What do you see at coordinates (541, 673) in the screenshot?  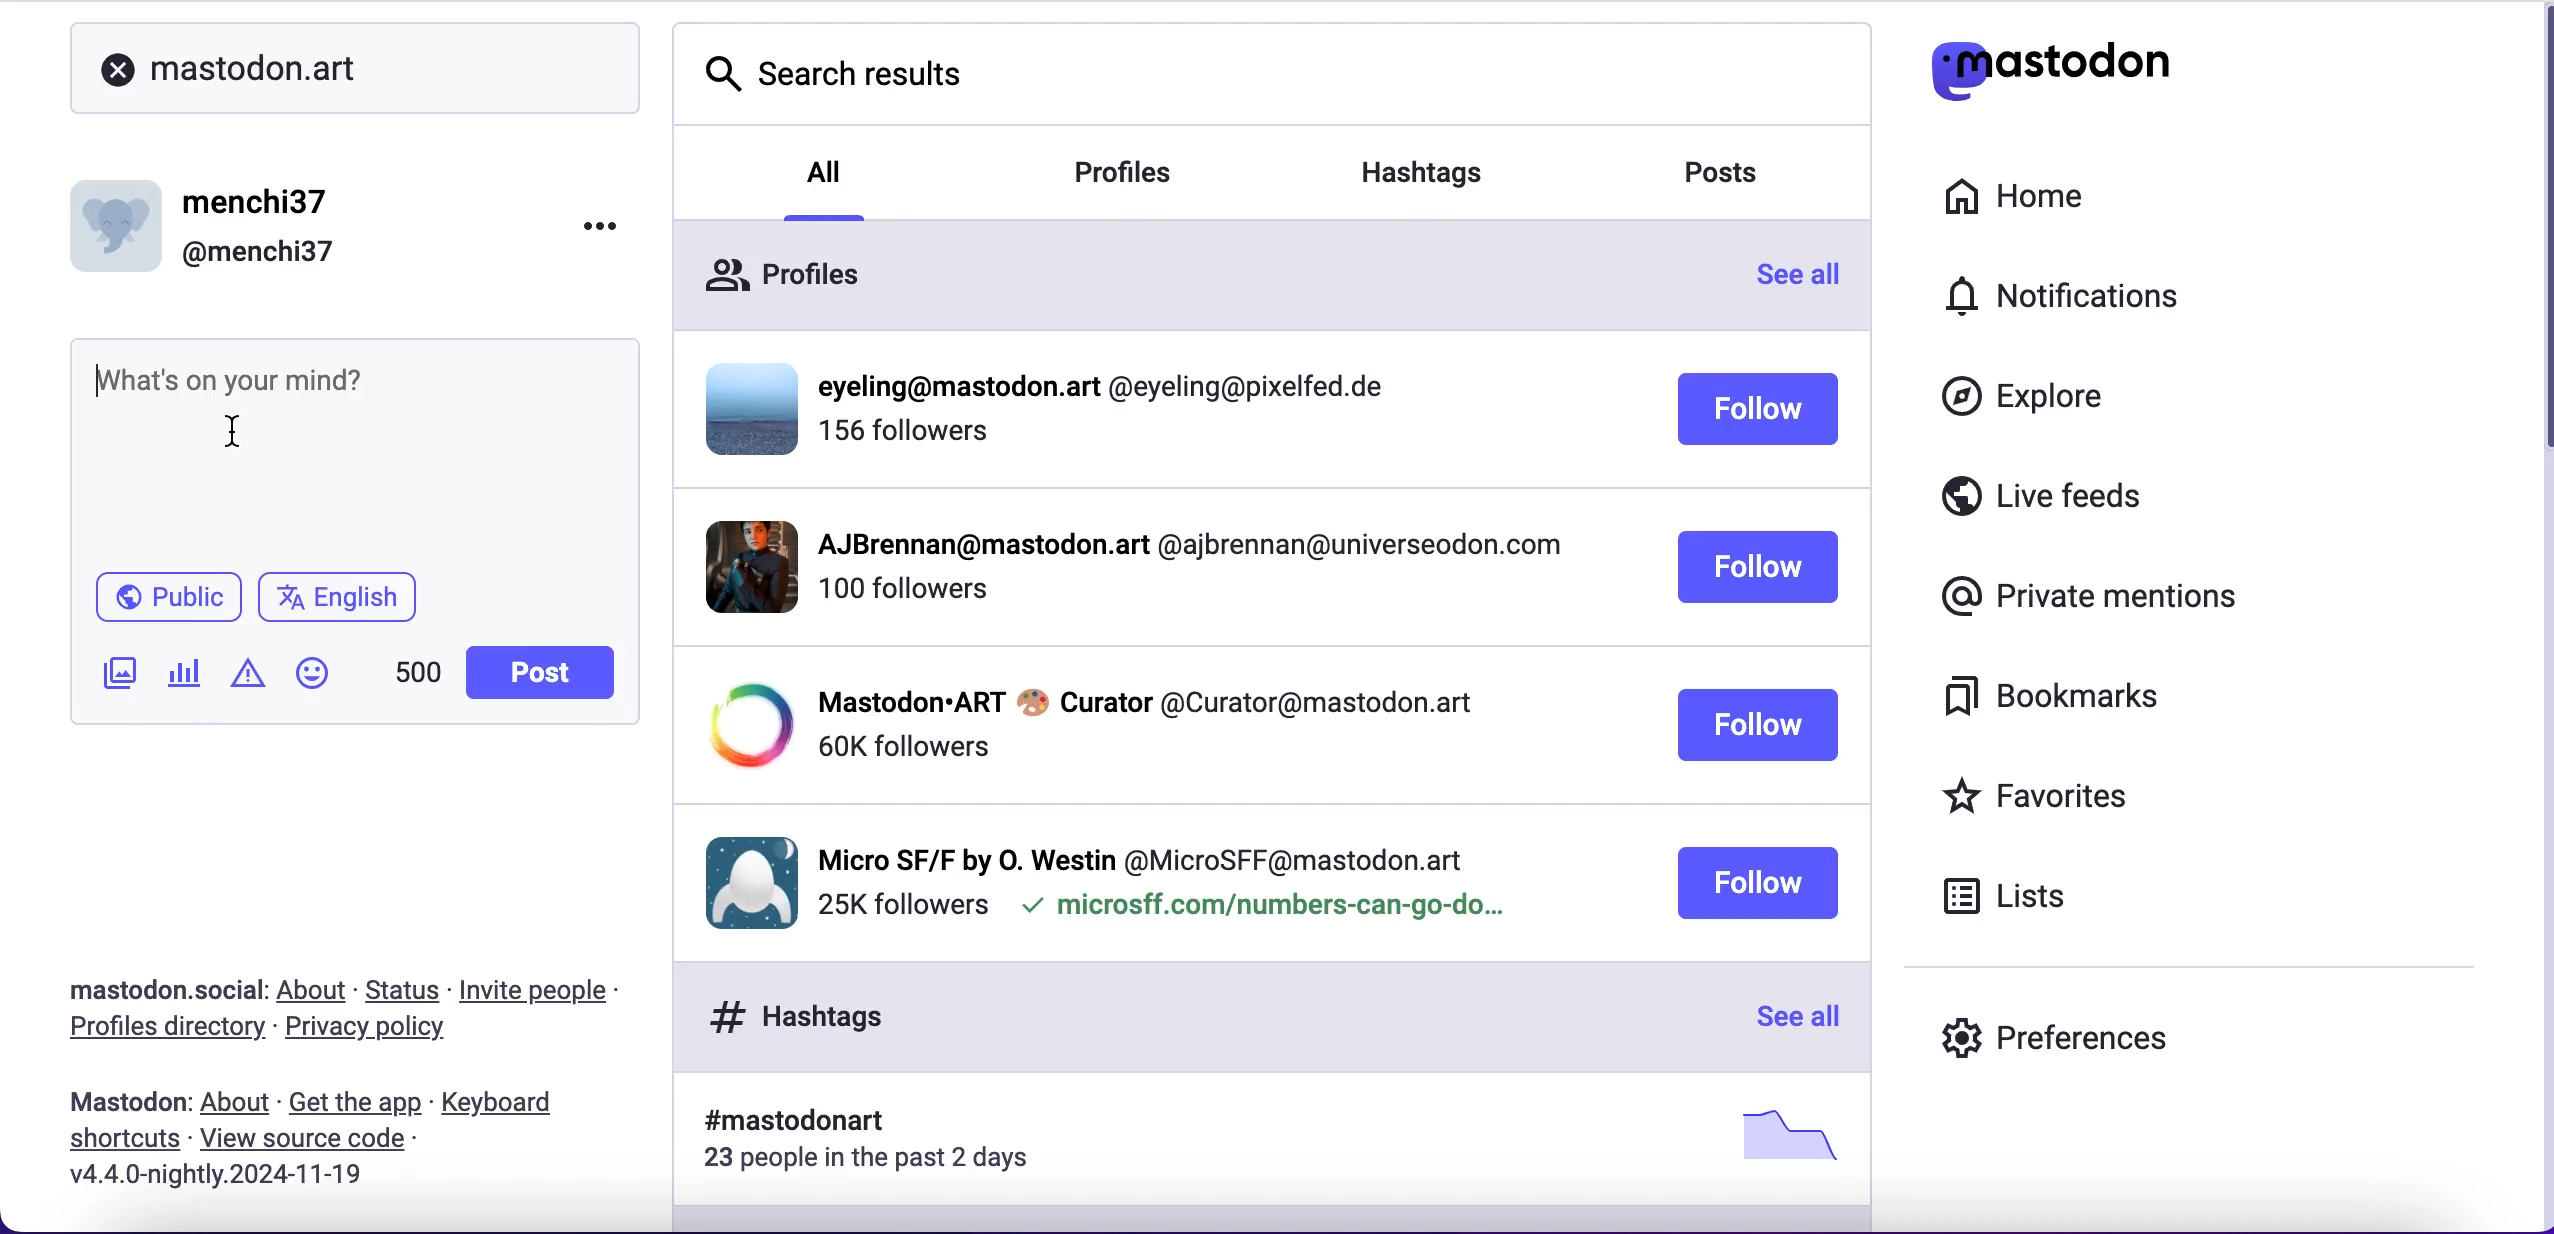 I see `post` at bounding box center [541, 673].